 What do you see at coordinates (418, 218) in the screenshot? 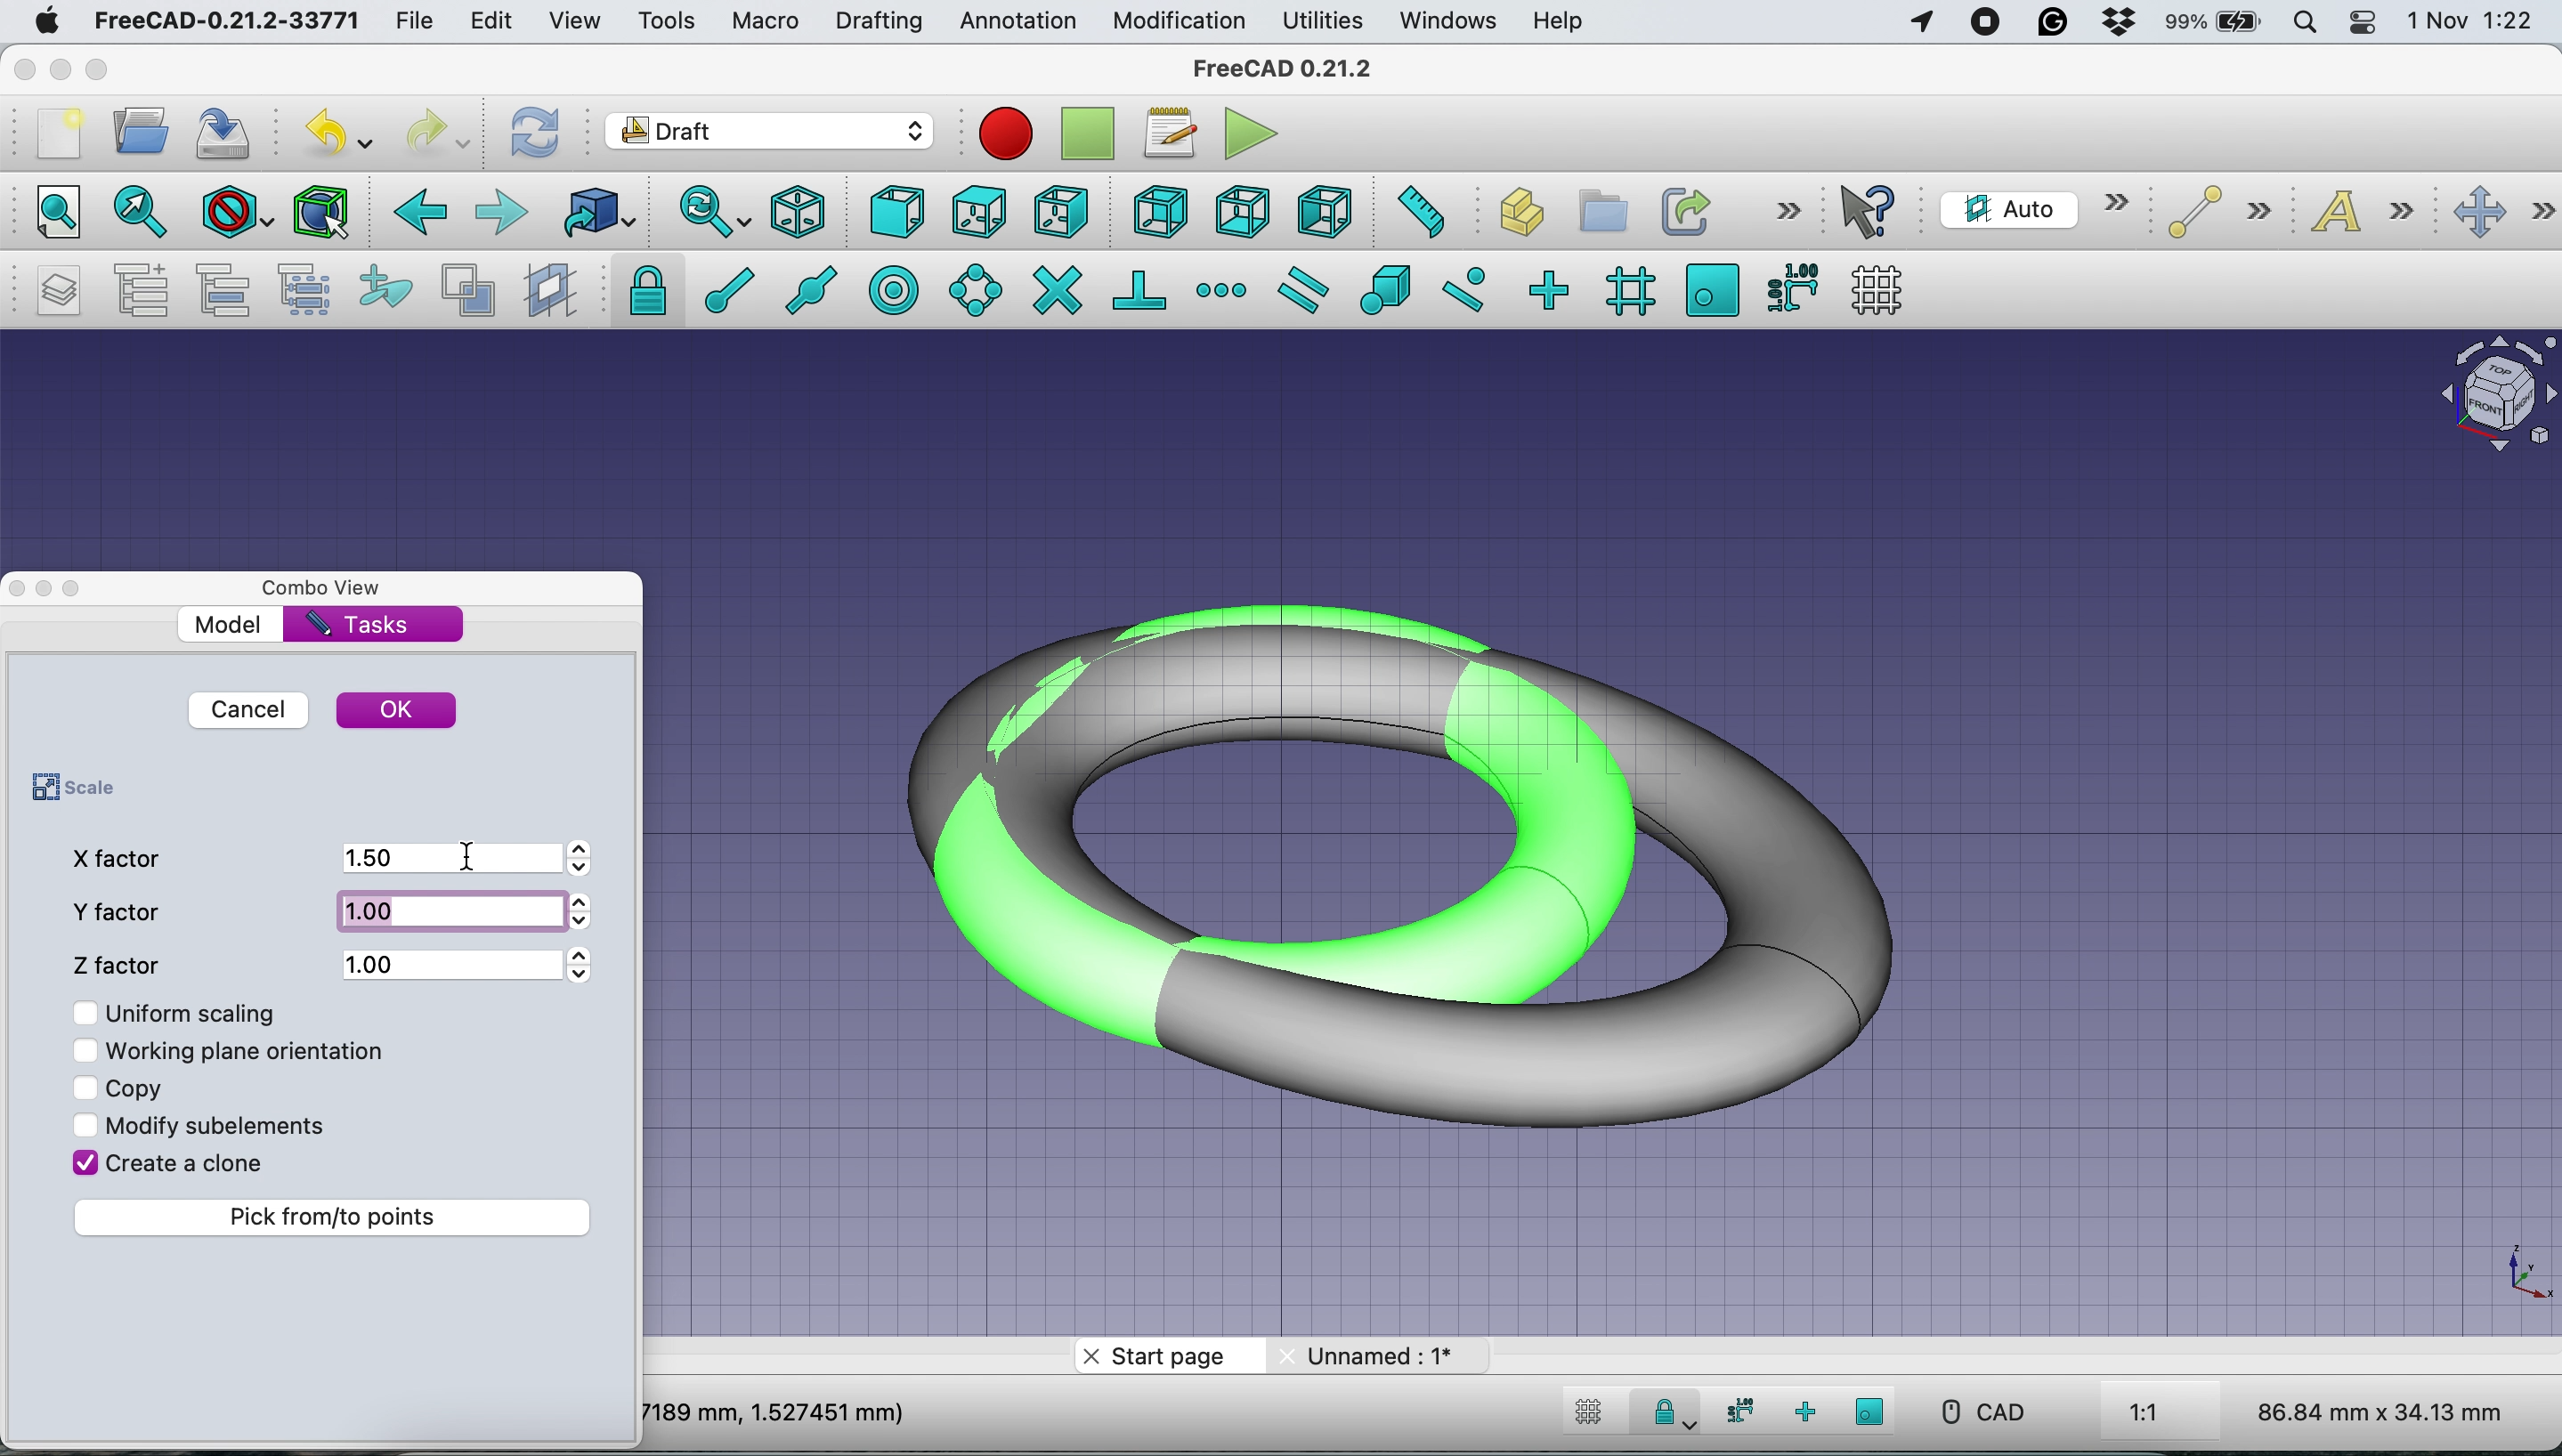
I see `backward` at bounding box center [418, 218].